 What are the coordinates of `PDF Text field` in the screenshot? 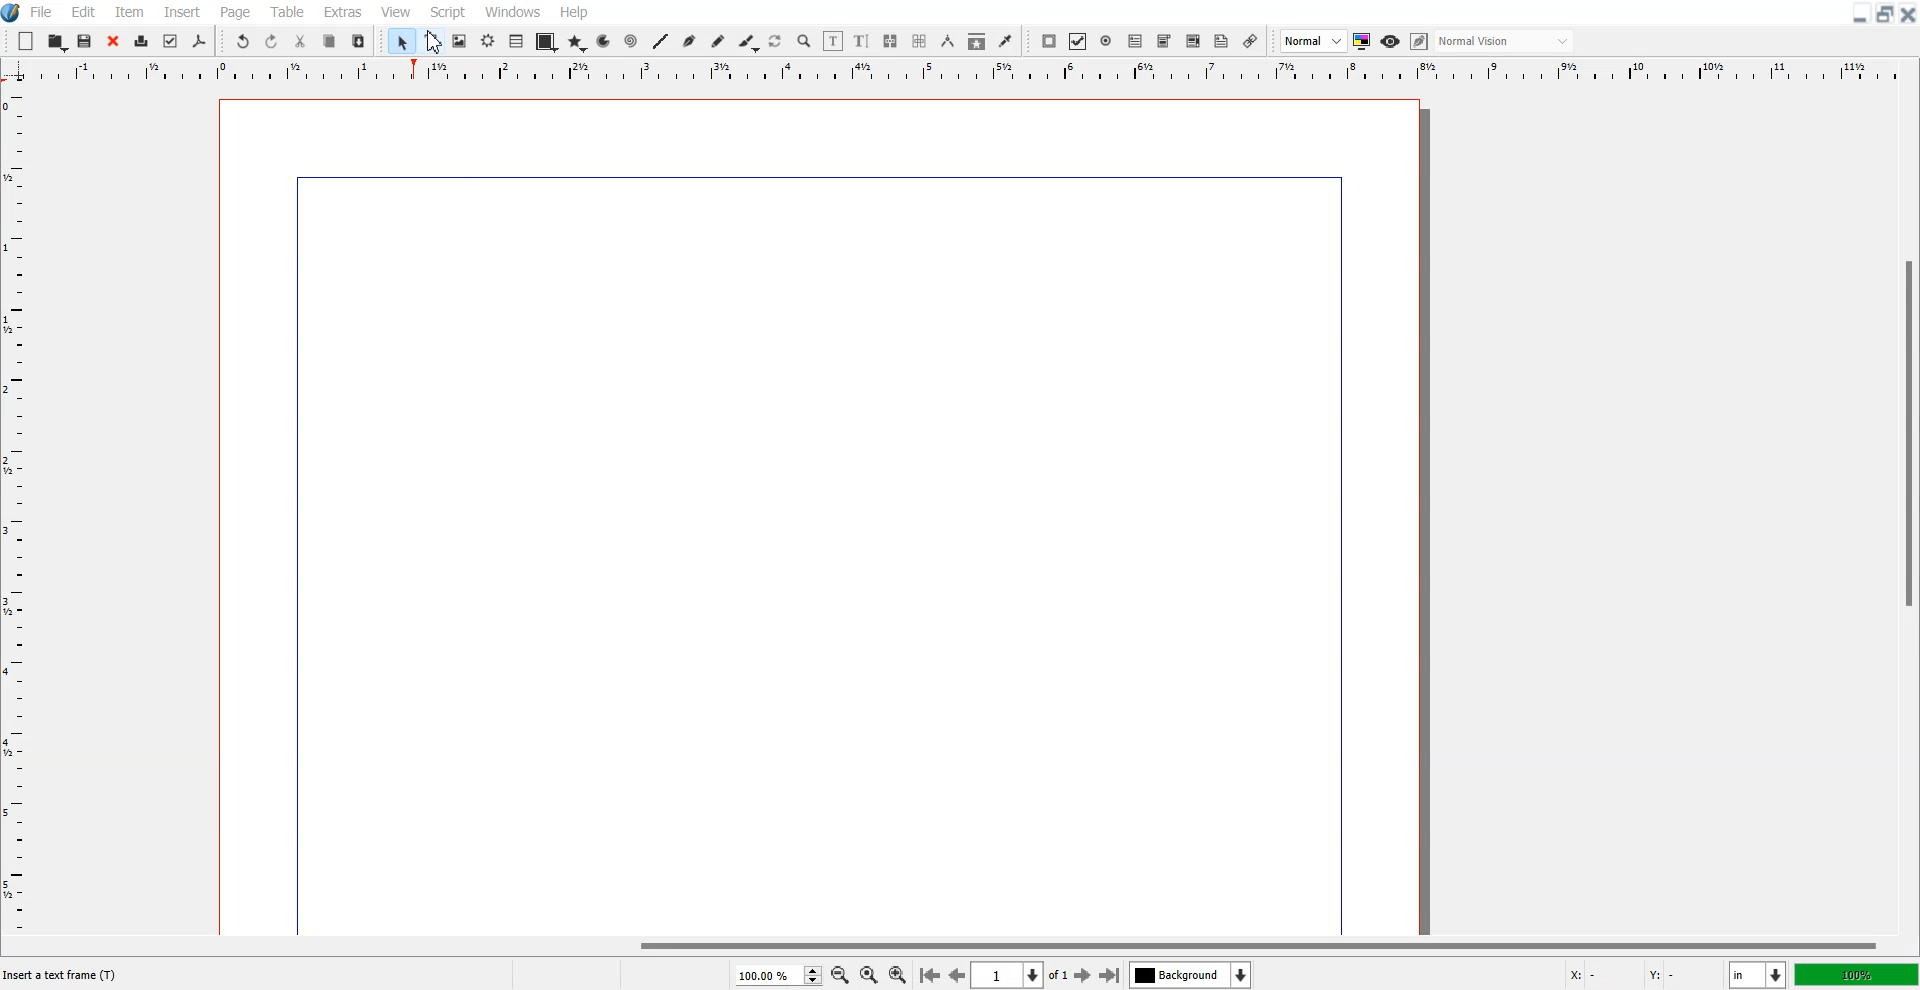 It's located at (1164, 42).